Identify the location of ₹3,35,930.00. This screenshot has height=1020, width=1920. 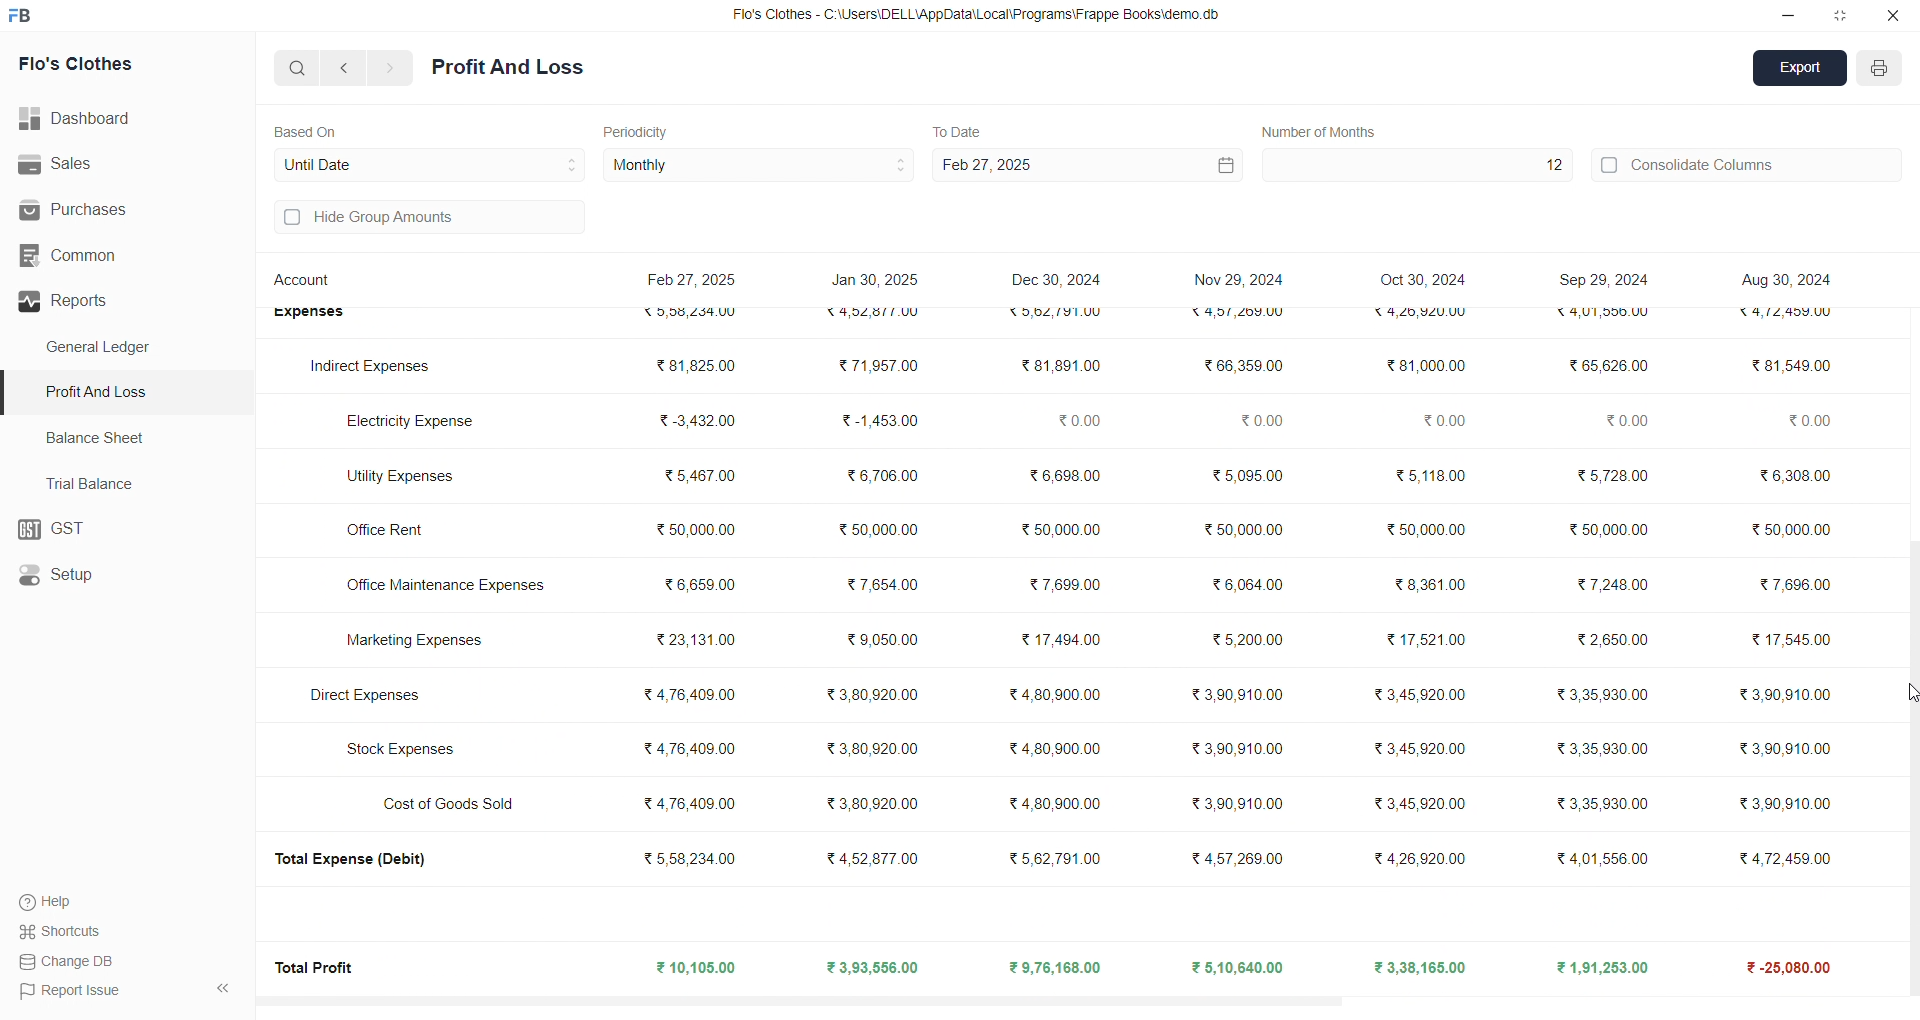
(1595, 748).